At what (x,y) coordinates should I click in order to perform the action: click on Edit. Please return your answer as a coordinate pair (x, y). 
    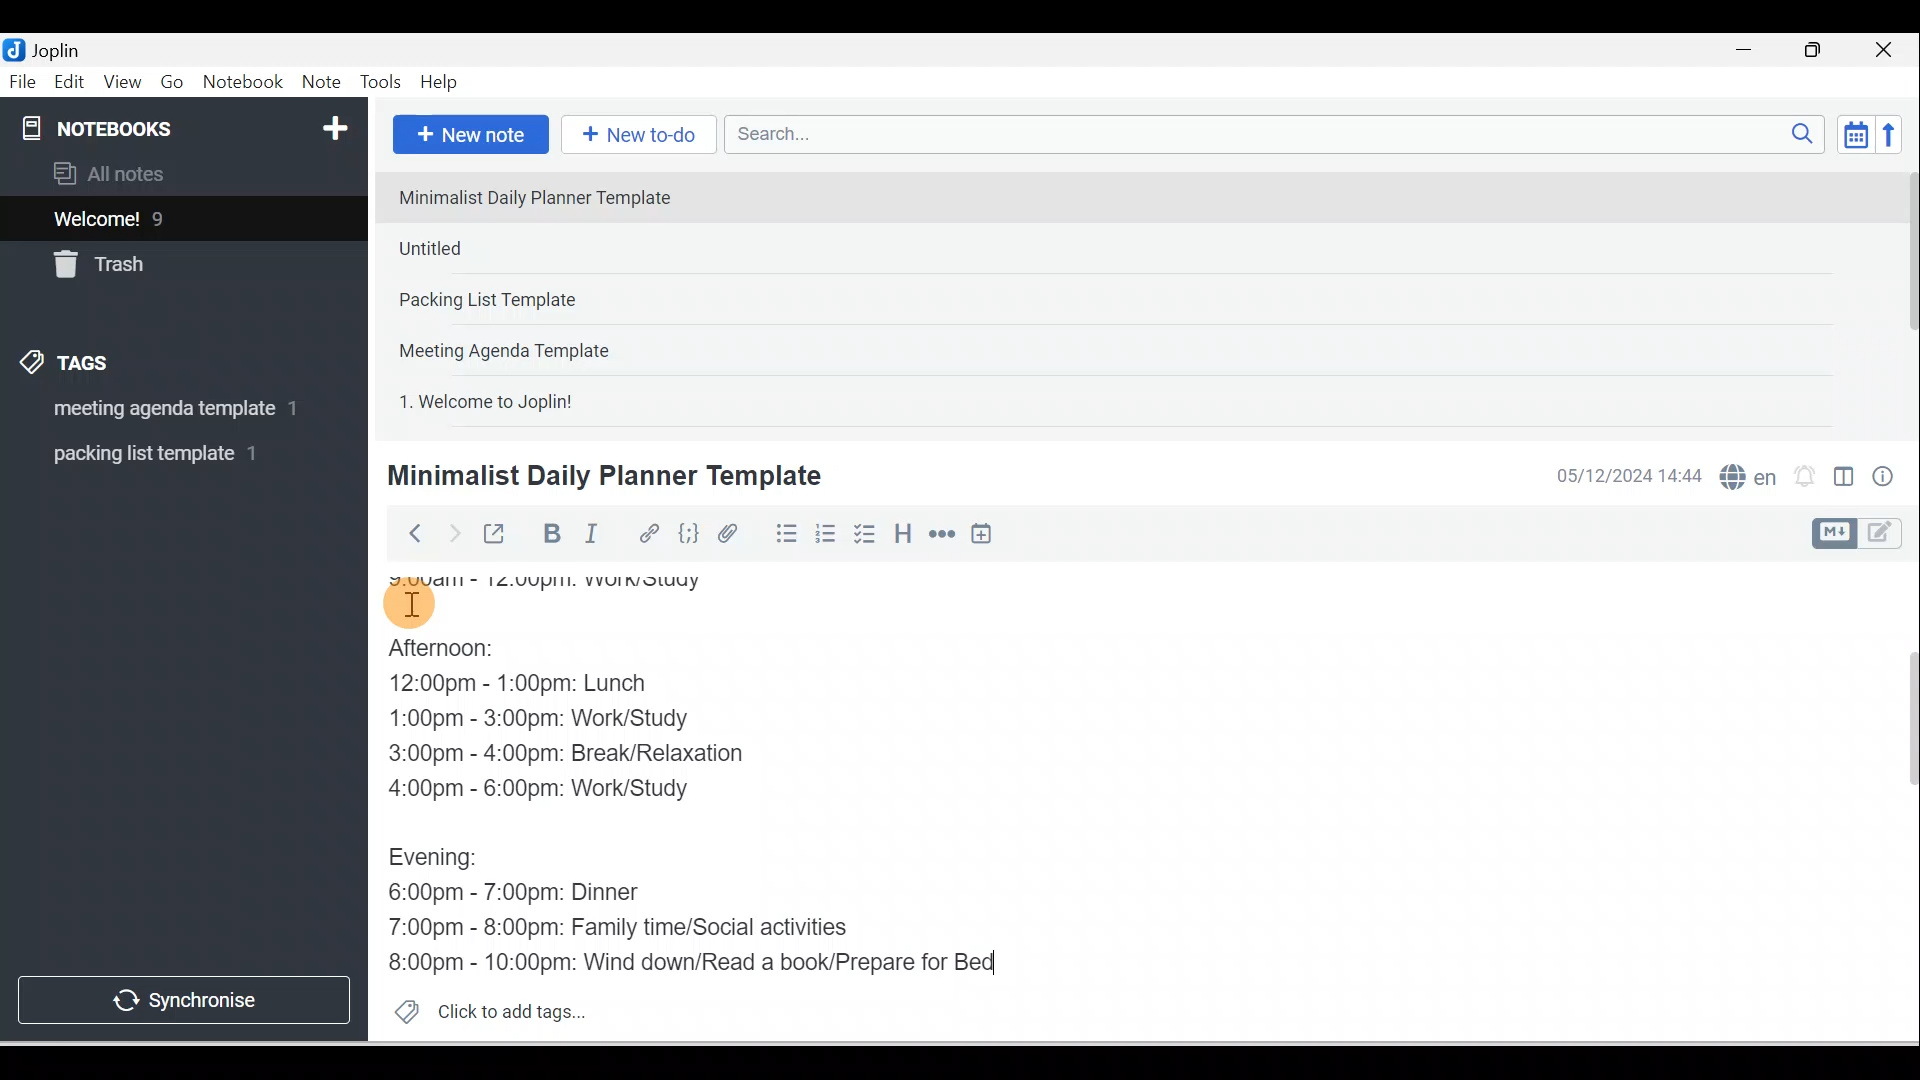
    Looking at the image, I should click on (71, 83).